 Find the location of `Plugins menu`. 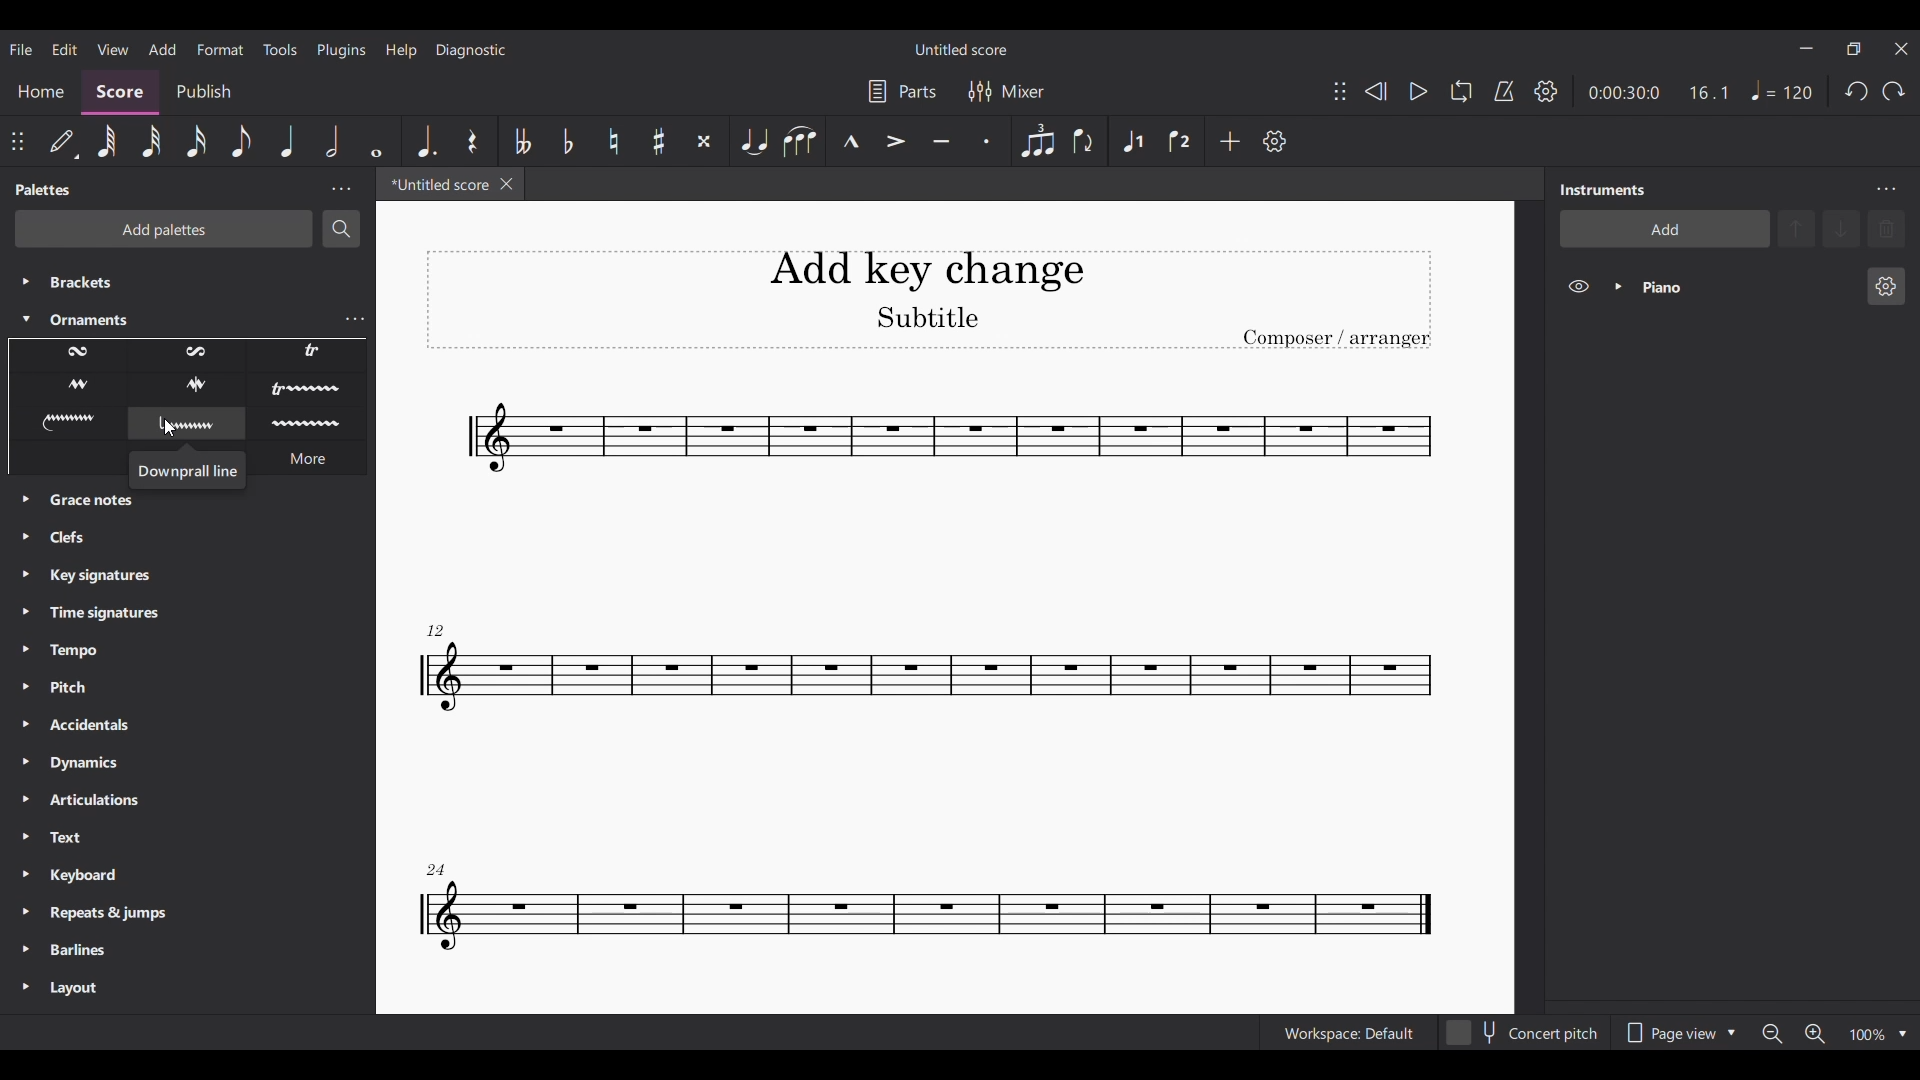

Plugins menu is located at coordinates (341, 49).